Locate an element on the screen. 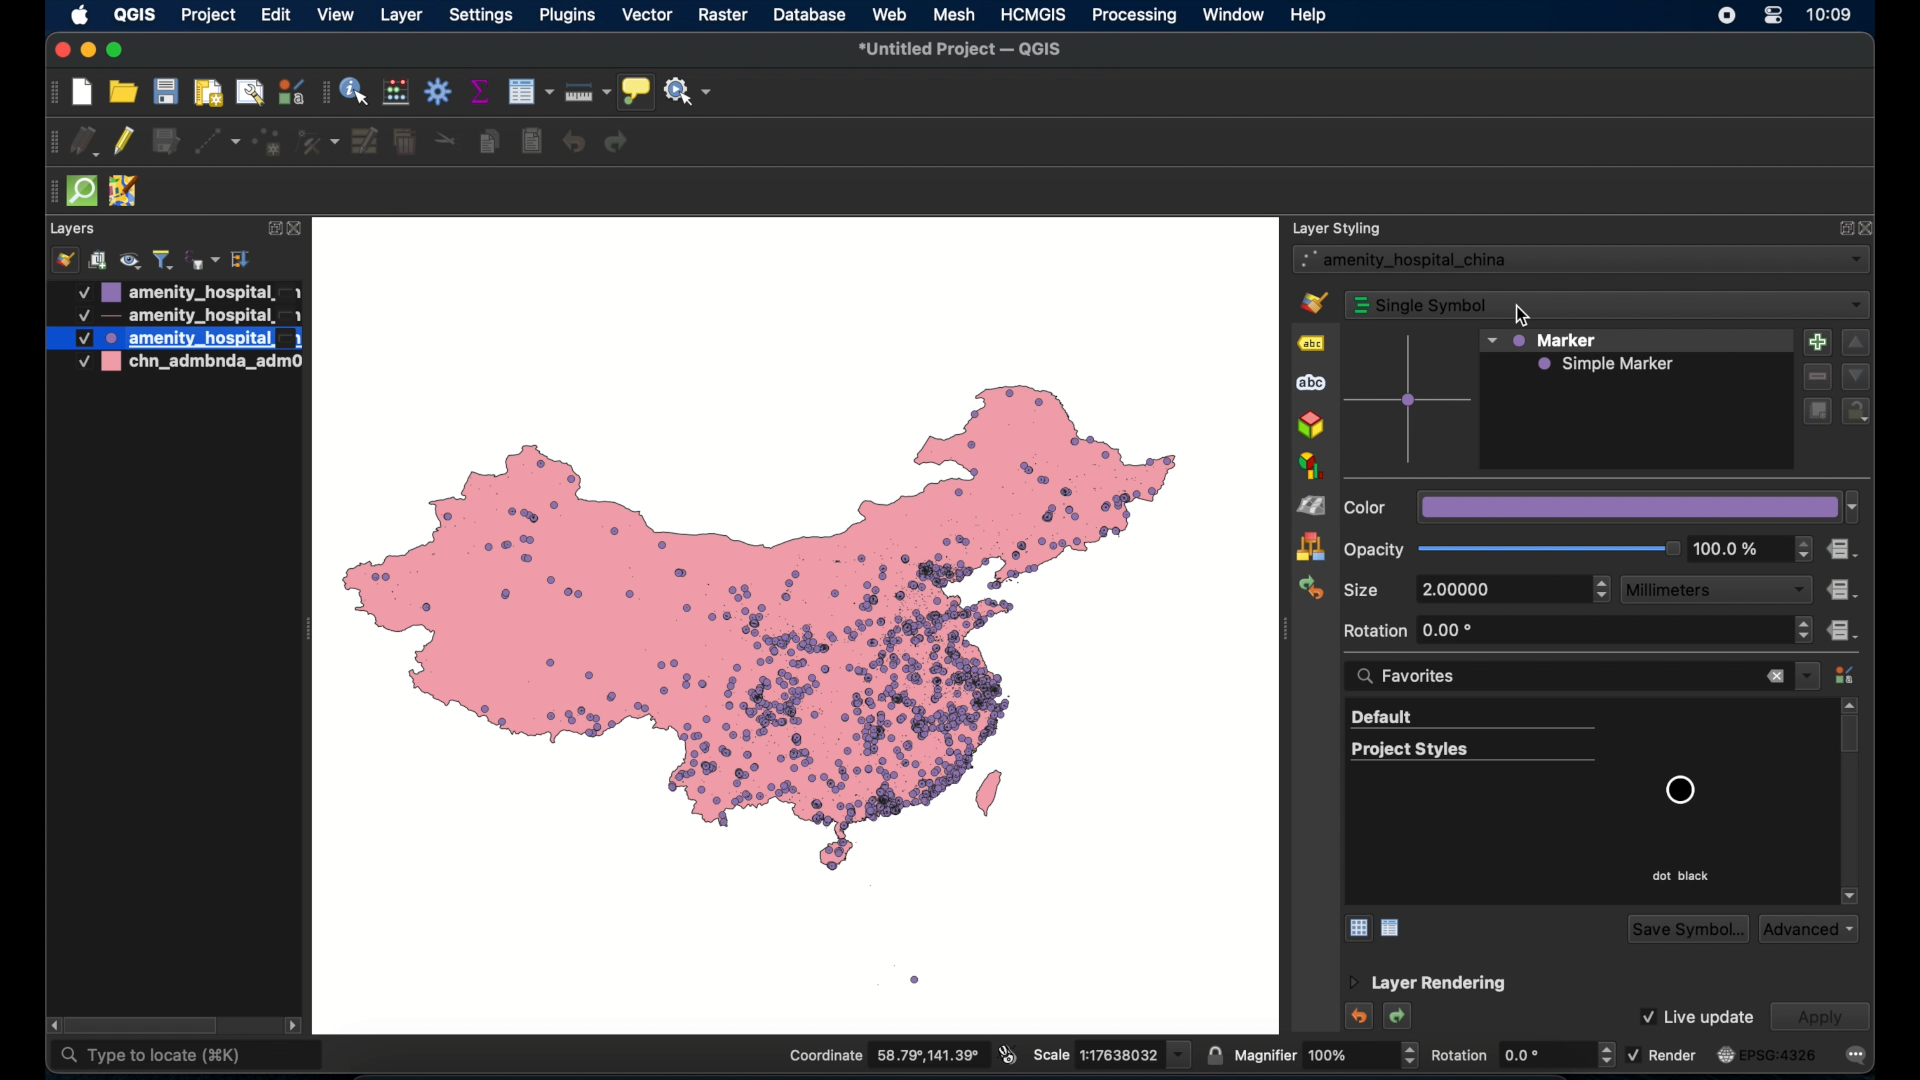 This screenshot has width=1920, height=1080. current crs is located at coordinates (1765, 1055).